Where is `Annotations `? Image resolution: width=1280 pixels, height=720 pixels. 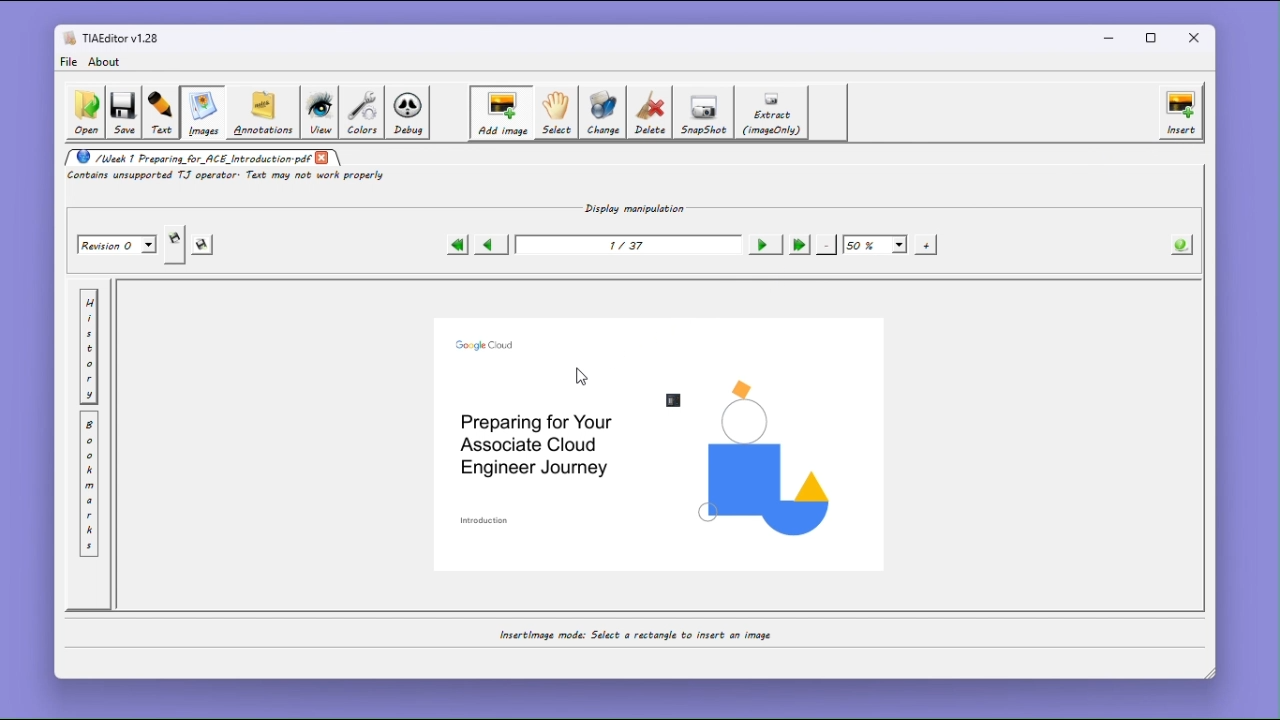 Annotations  is located at coordinates (261, 112).